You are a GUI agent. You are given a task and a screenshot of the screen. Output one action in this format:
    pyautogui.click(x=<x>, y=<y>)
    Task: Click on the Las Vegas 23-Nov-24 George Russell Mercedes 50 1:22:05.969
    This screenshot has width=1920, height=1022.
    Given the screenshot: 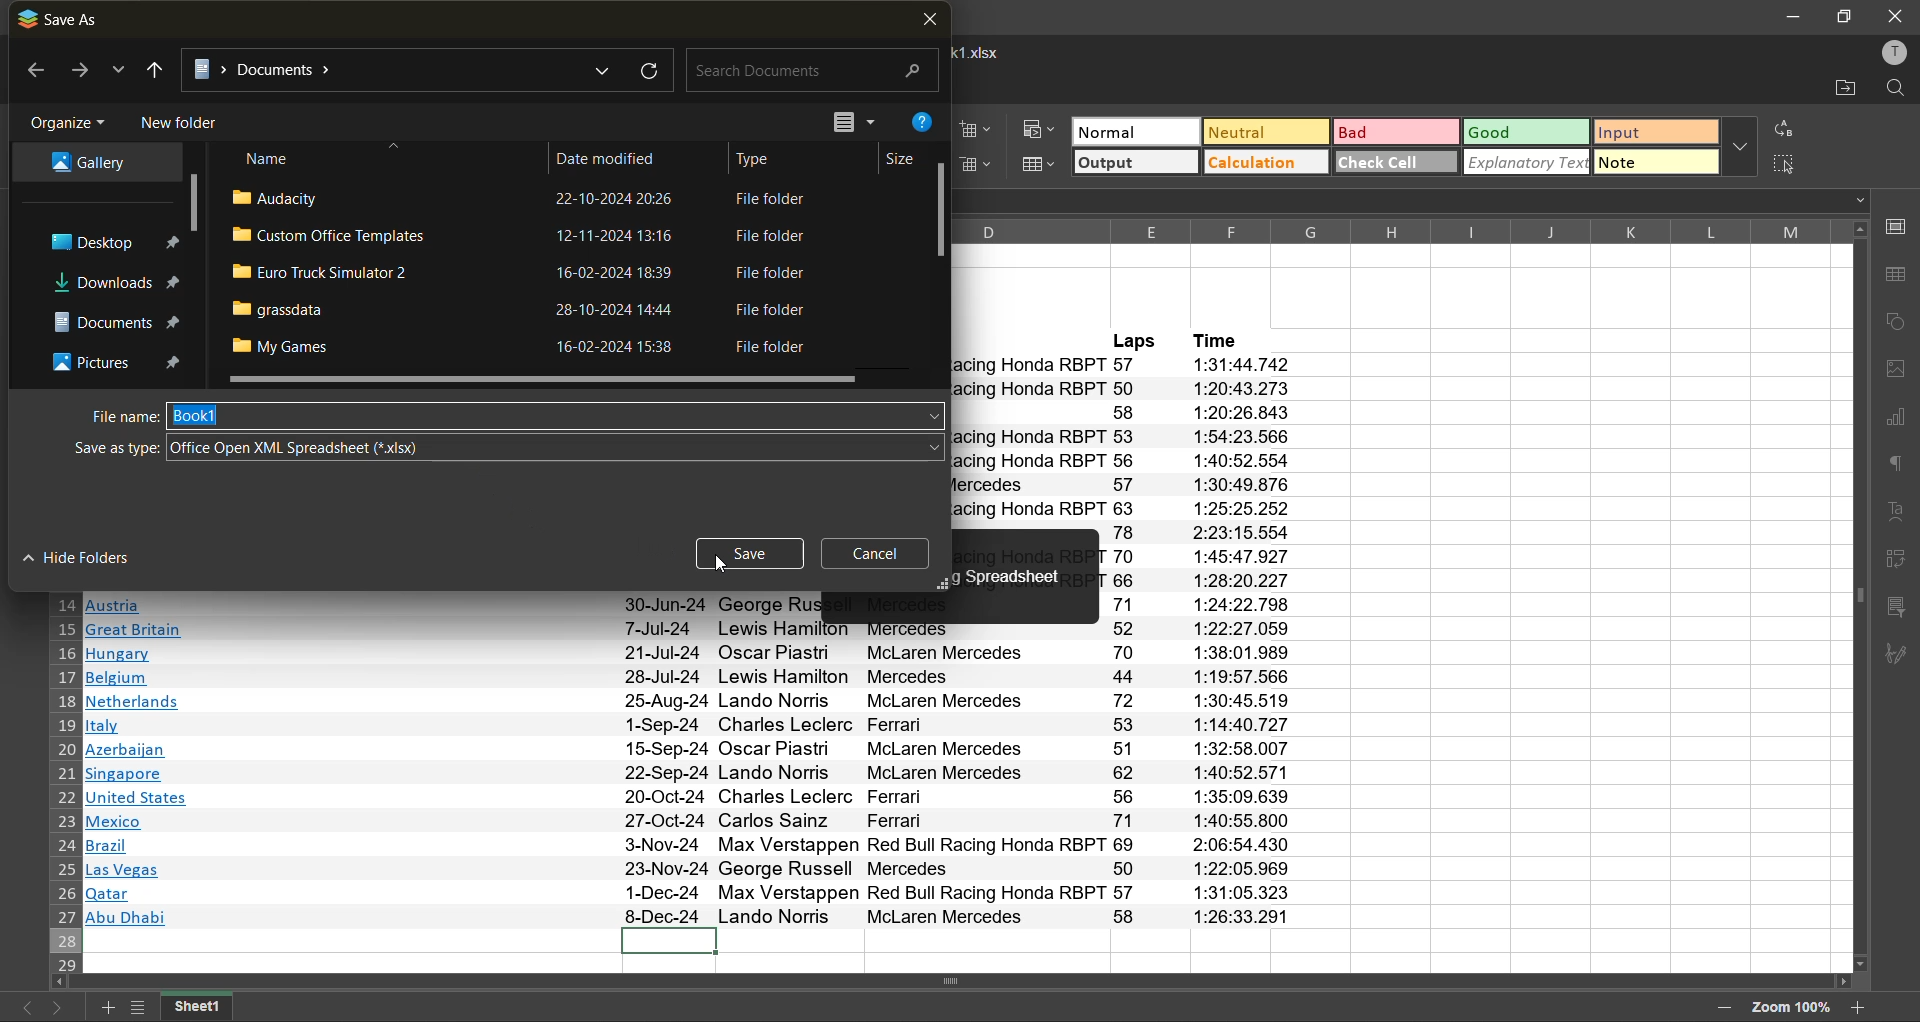 What is the action you would take?
    pyautogui.click(x=695, y=871)
    